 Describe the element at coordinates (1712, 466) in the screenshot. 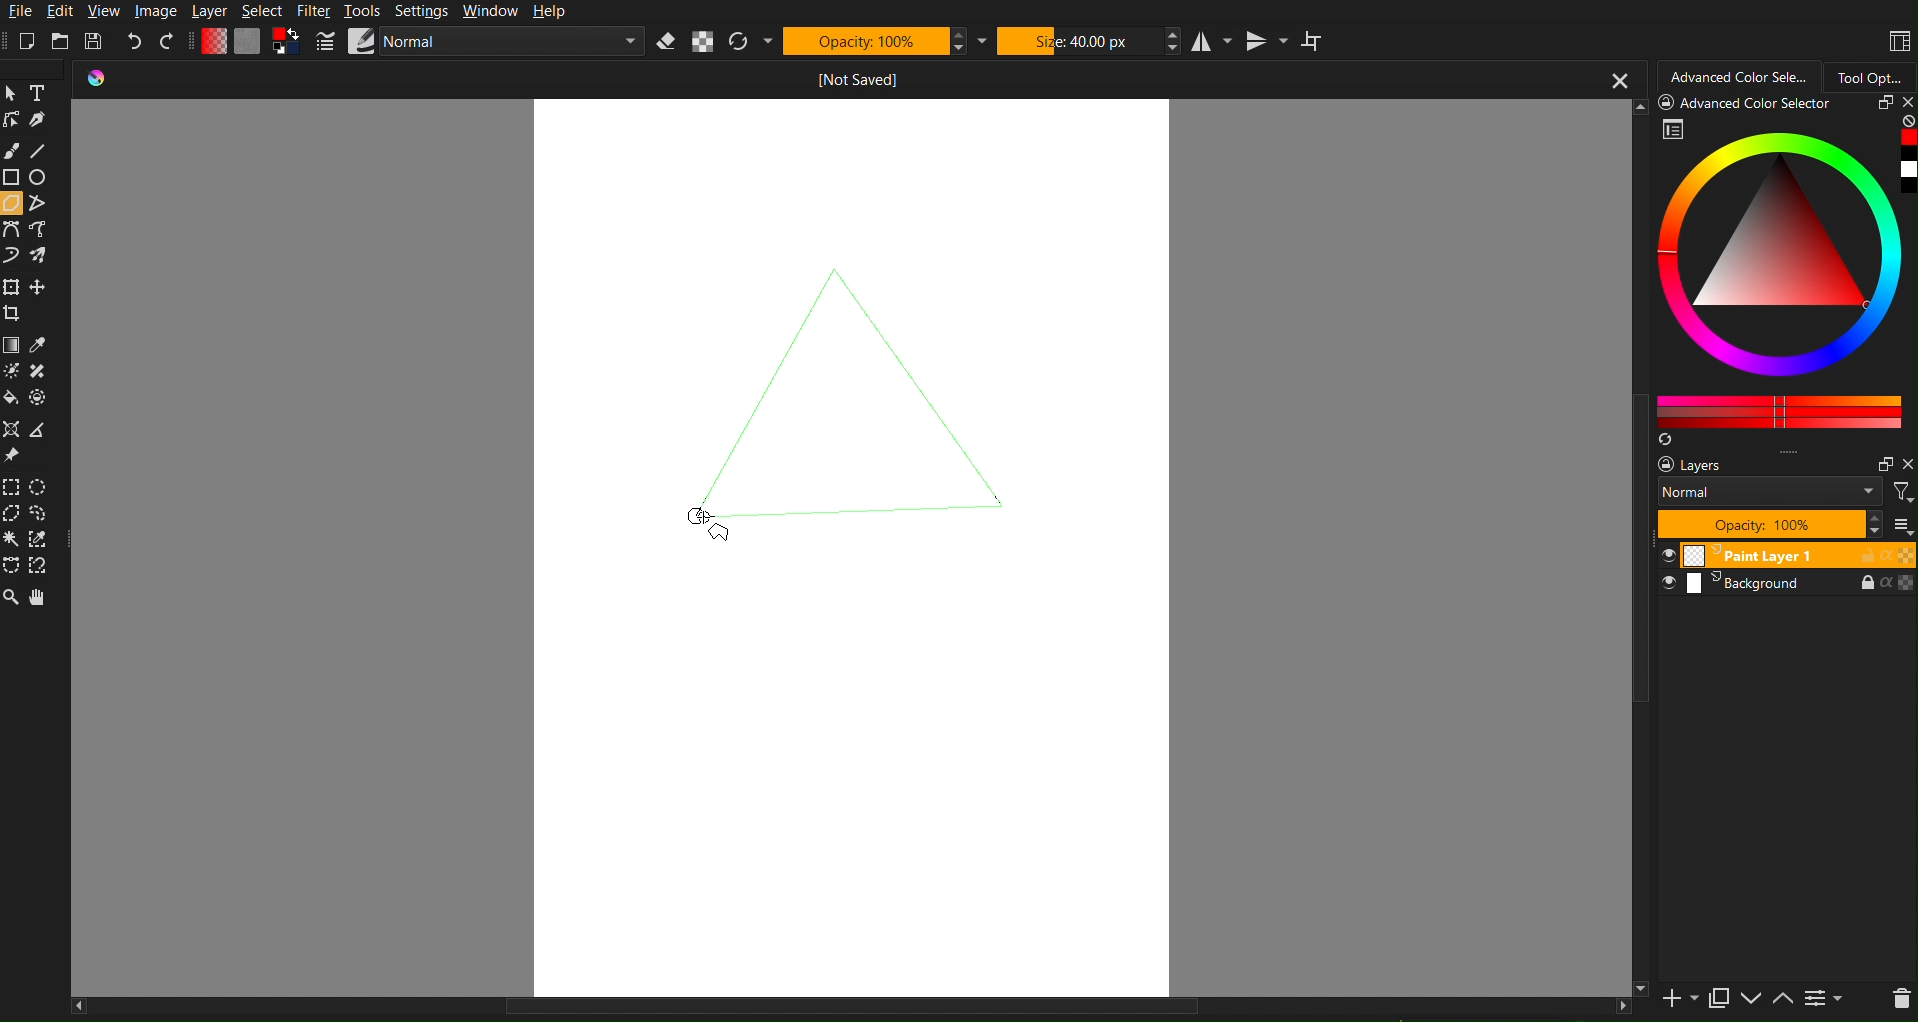

I see `layers` at that location.